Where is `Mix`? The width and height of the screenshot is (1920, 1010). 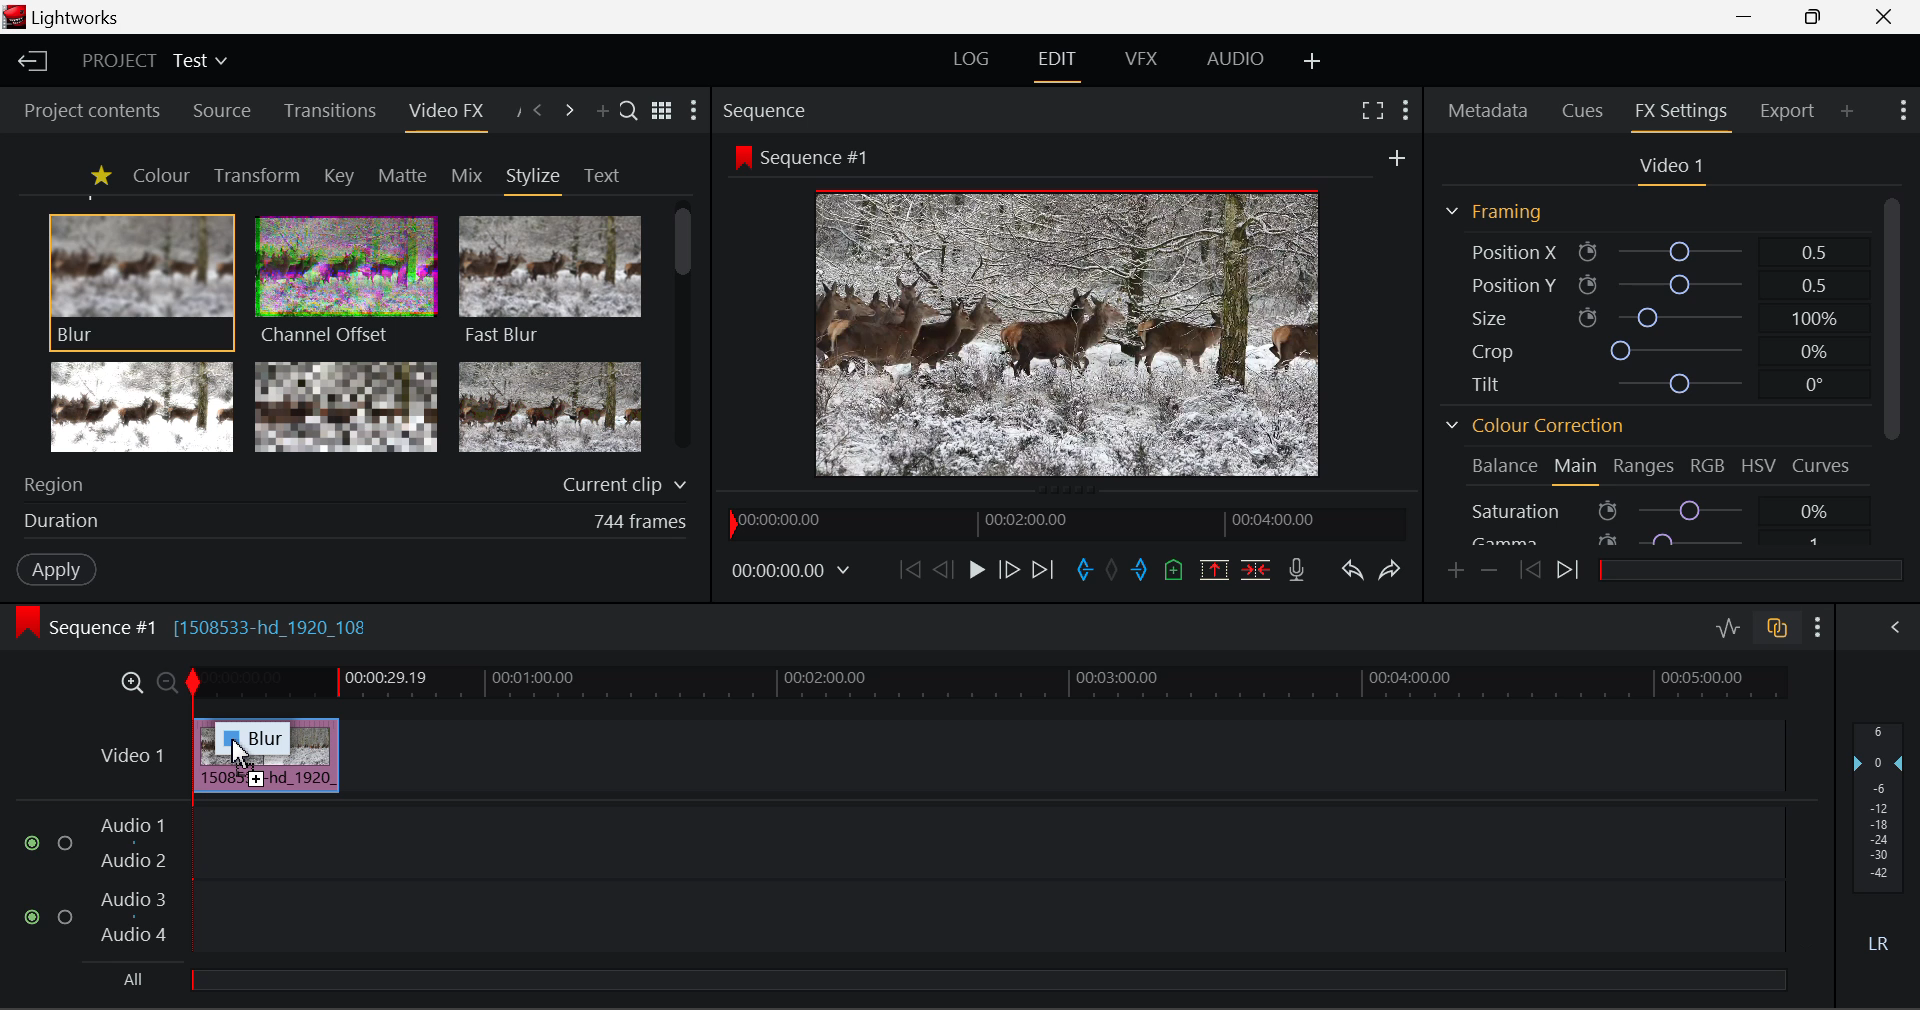
Mix is located at coordinates (466, 174).